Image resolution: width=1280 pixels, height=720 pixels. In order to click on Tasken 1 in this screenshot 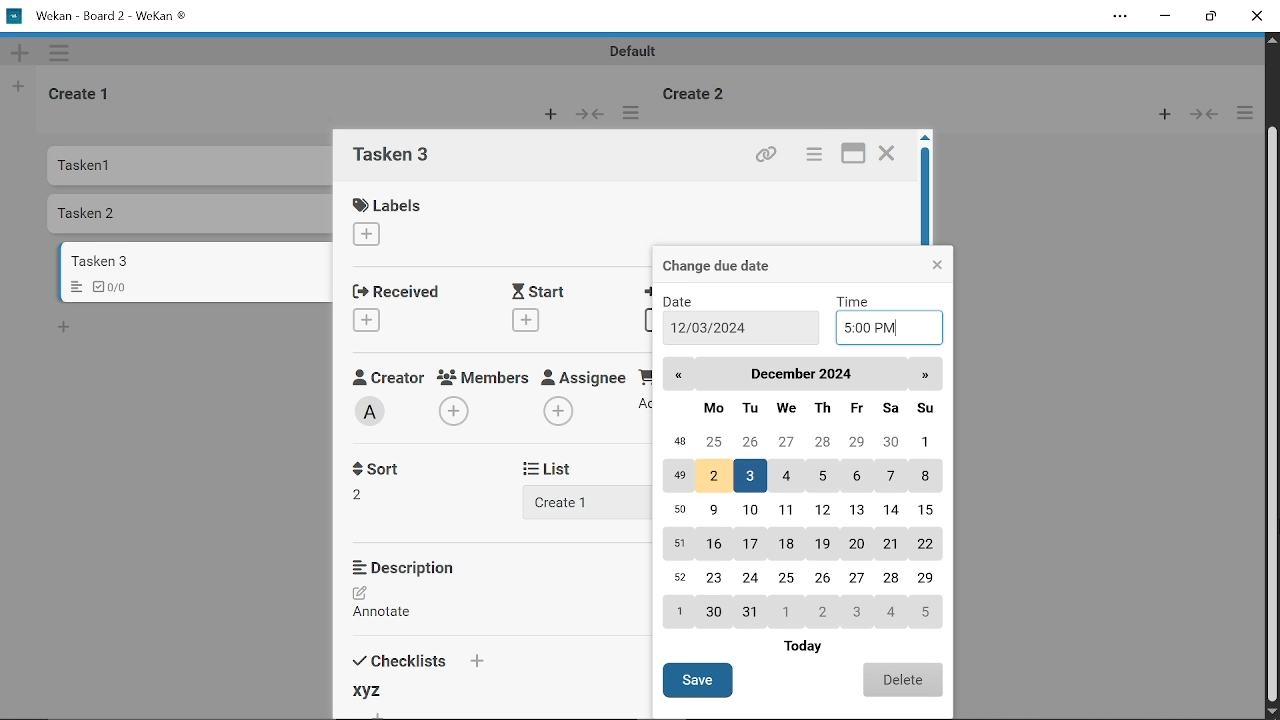, I will do `click(133, 167)`.